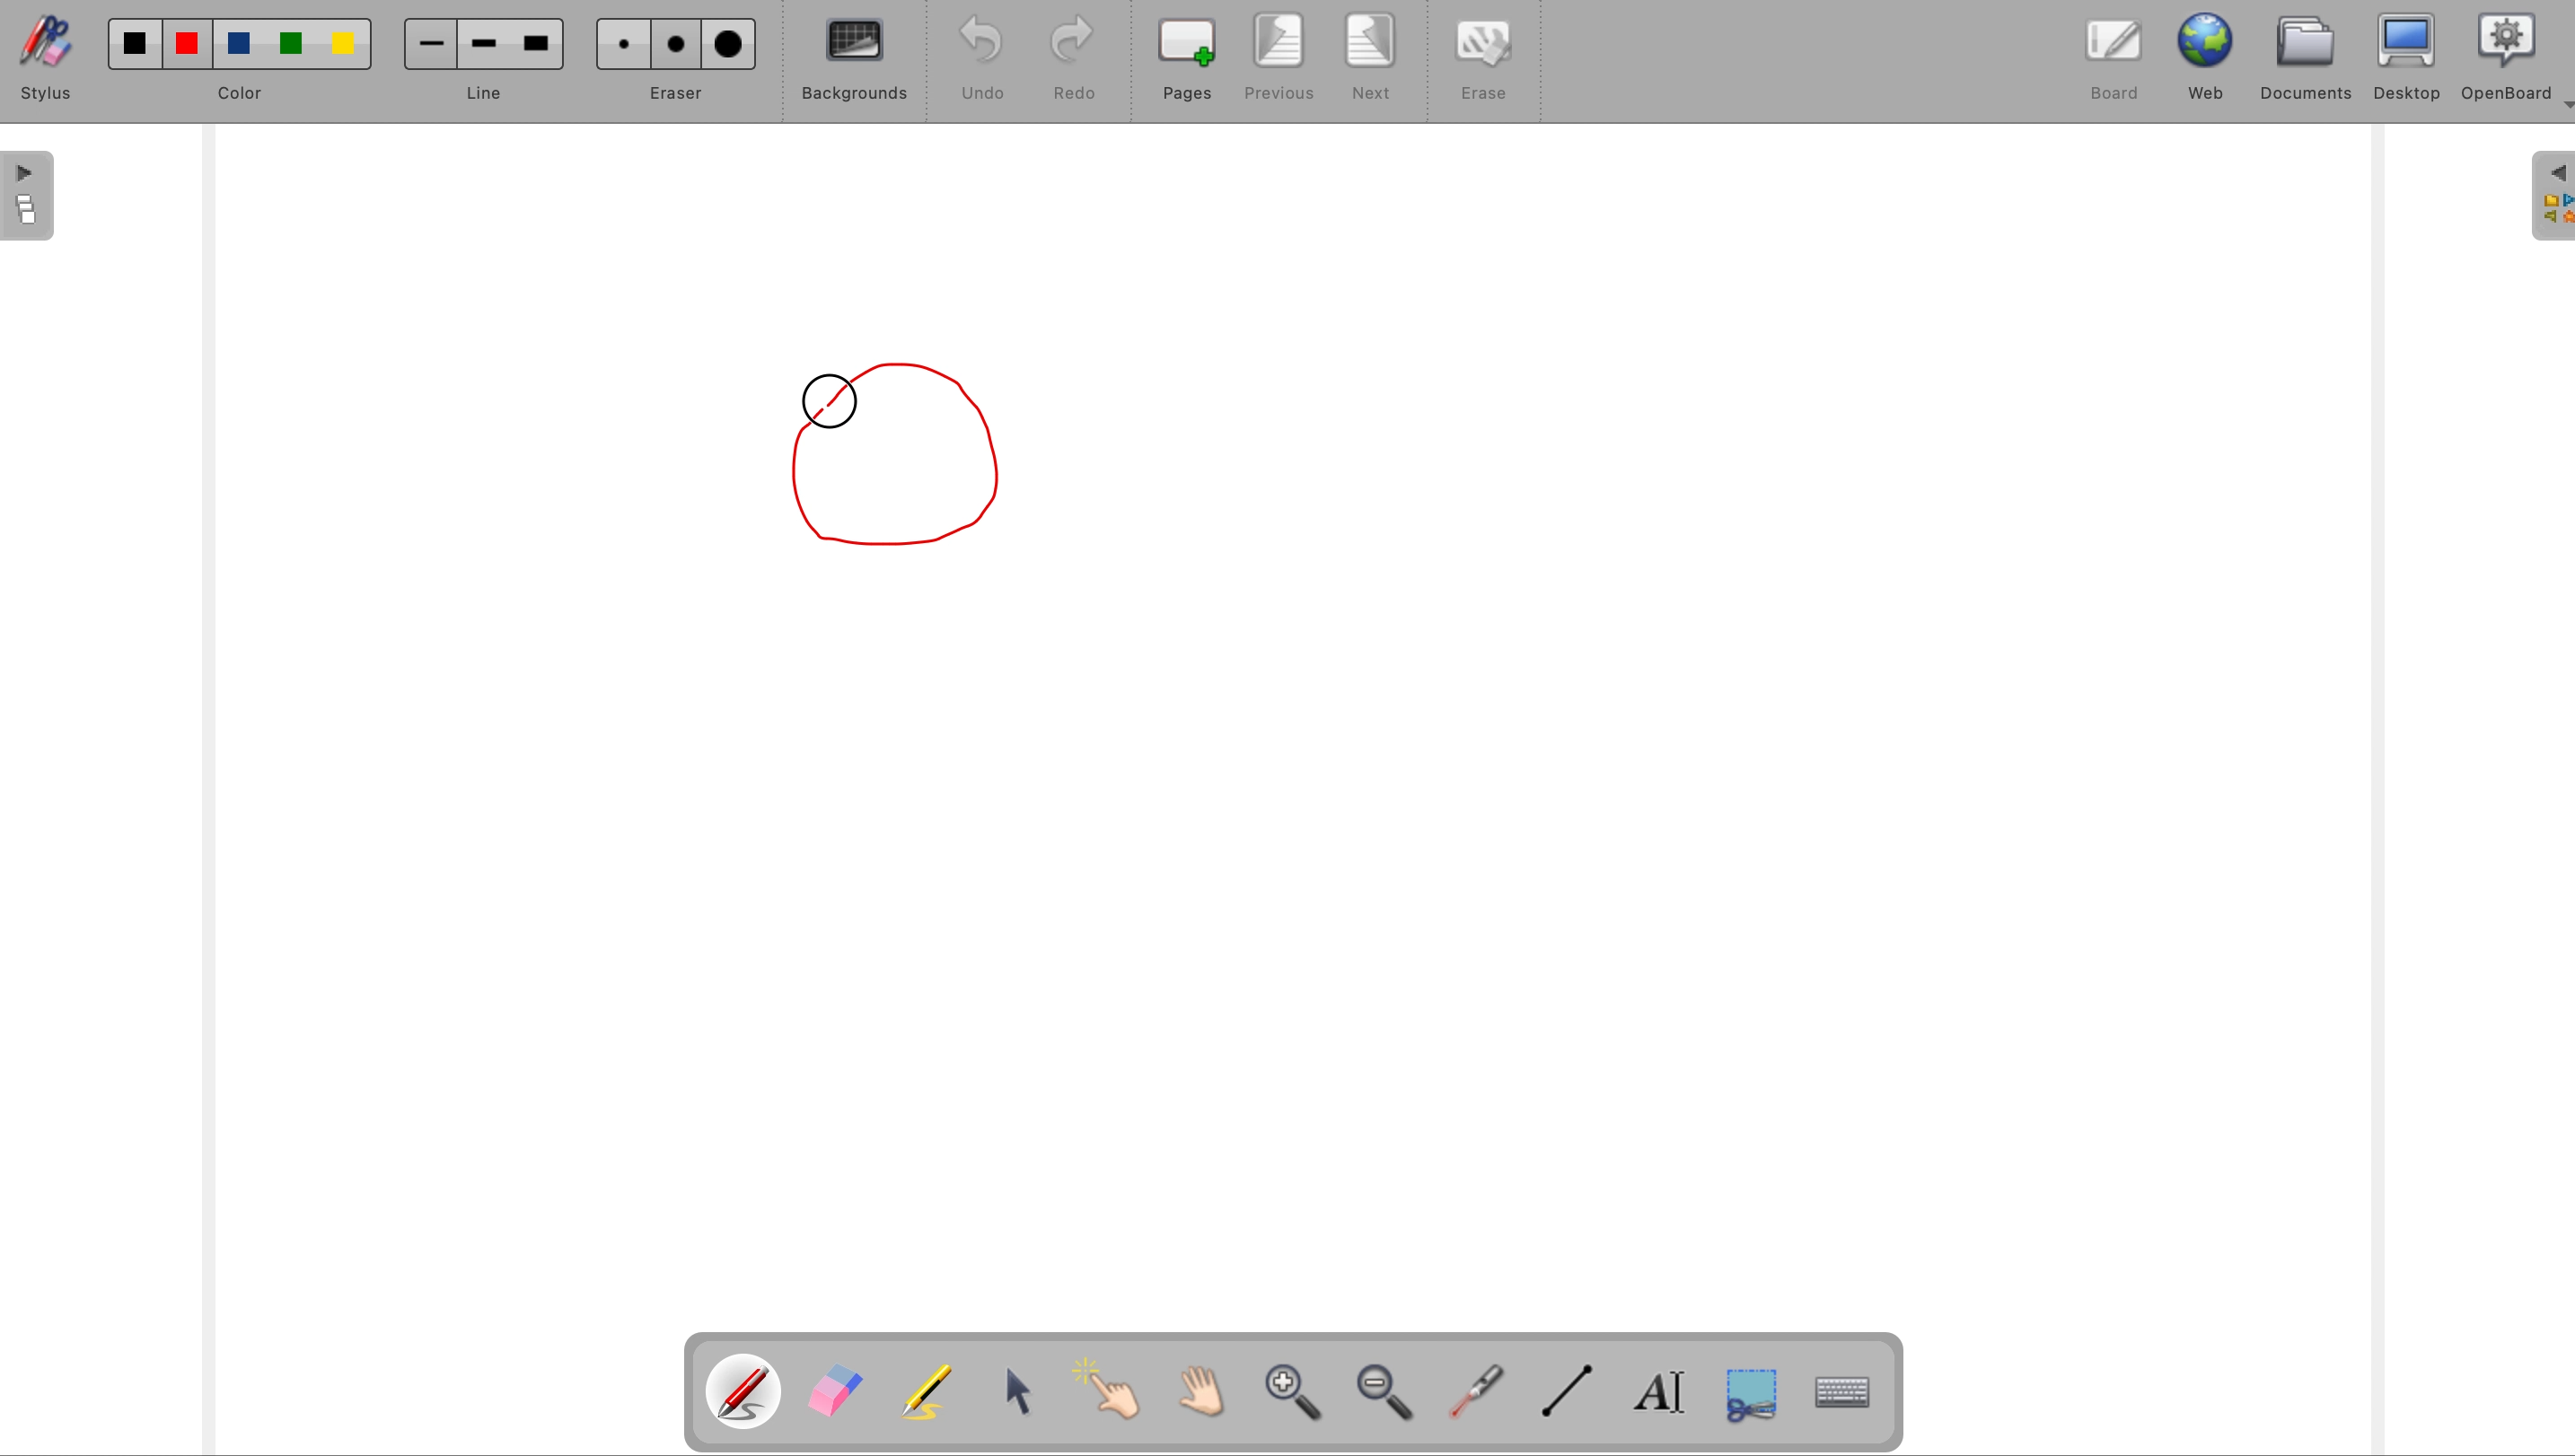 The image size is (2575, 1456). What do you see at coordinates (2410, 56) in the screenshot?
I see `desktop` at bounding box center [2410, 56].